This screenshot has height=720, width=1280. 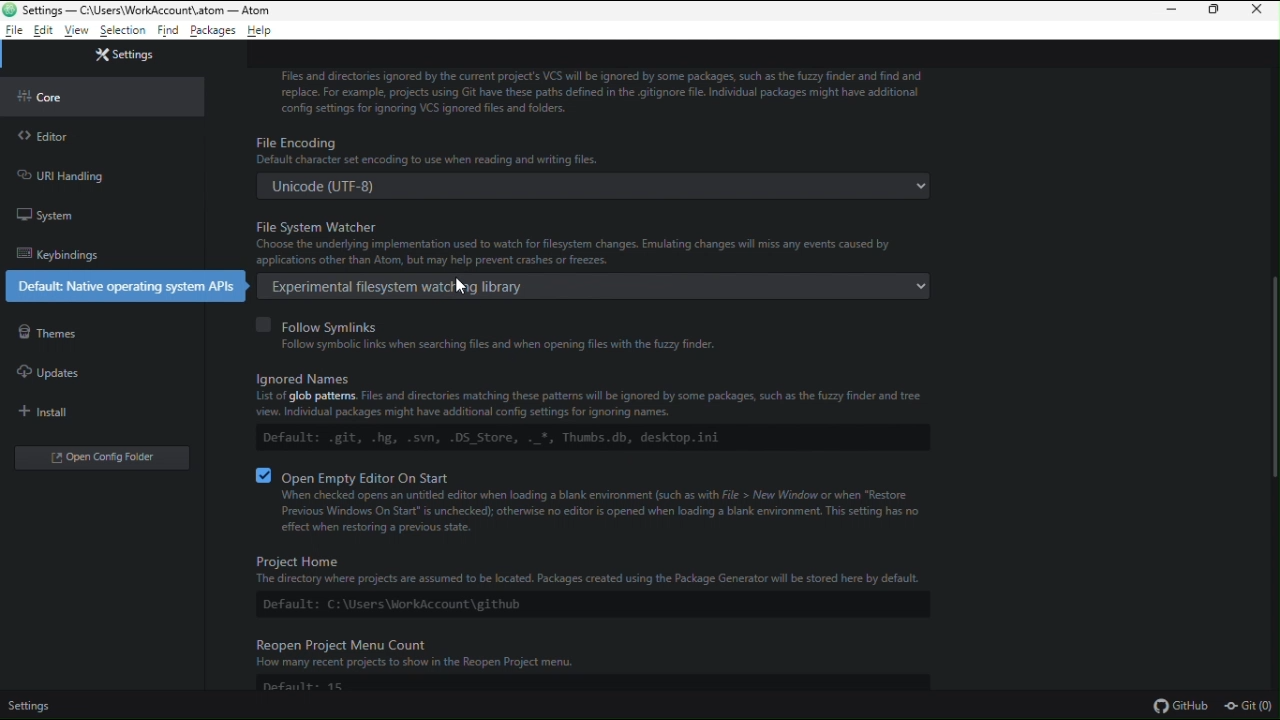 I want to click on Systems, so click(x=46, y=217).